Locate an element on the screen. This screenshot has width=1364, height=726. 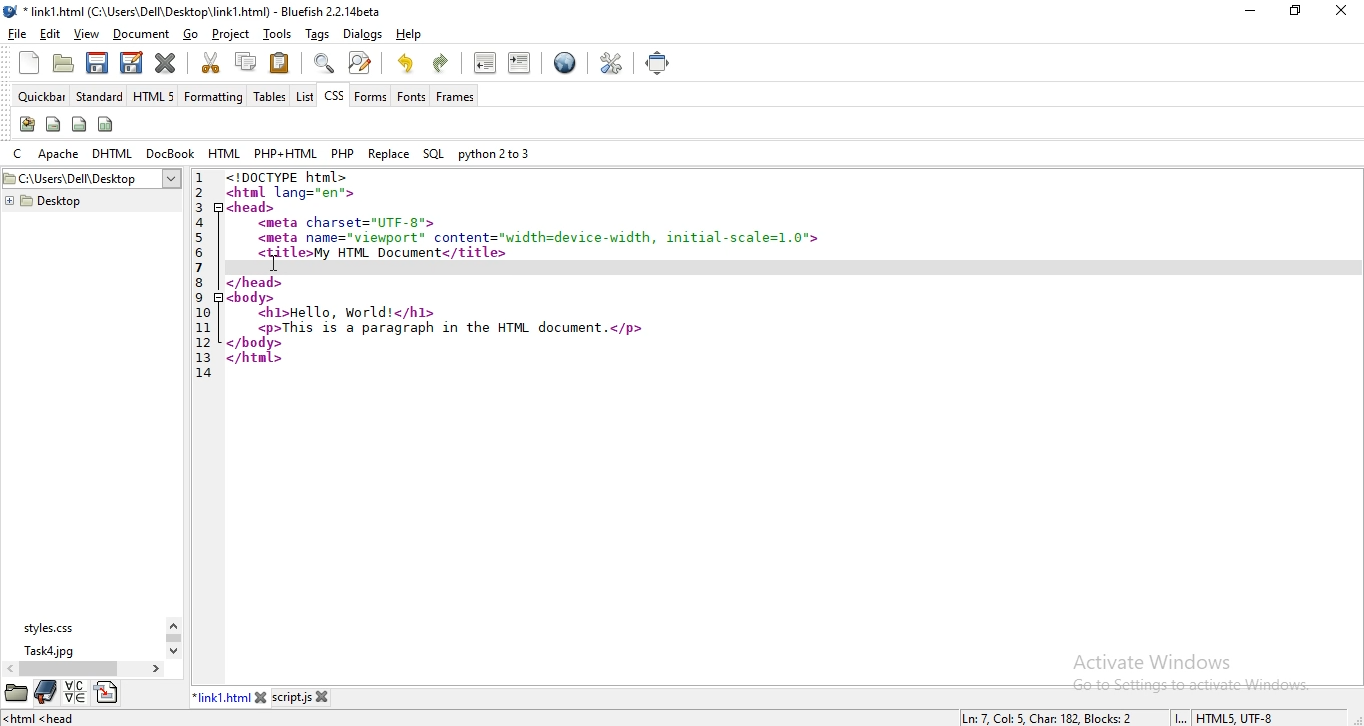
text encoding is located at coordinates (1235, 717).